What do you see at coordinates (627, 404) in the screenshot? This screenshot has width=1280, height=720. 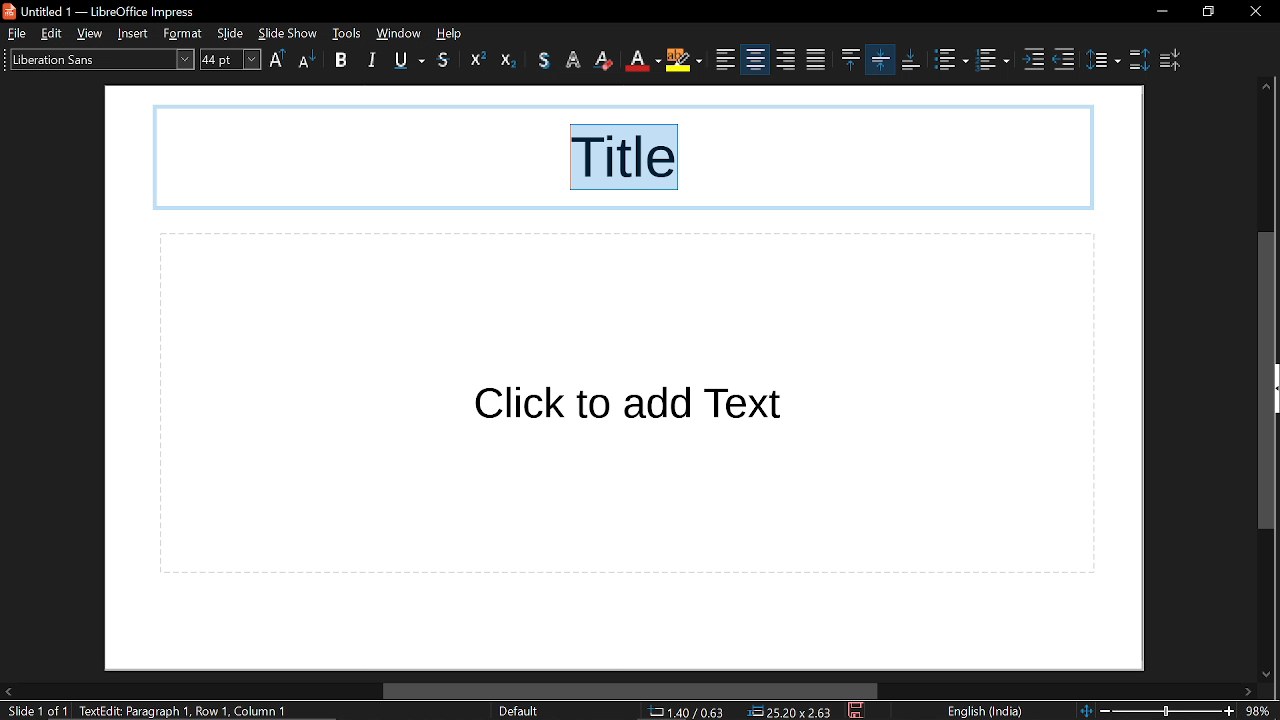 I see `click to add text` at bounding box center [627, 404].